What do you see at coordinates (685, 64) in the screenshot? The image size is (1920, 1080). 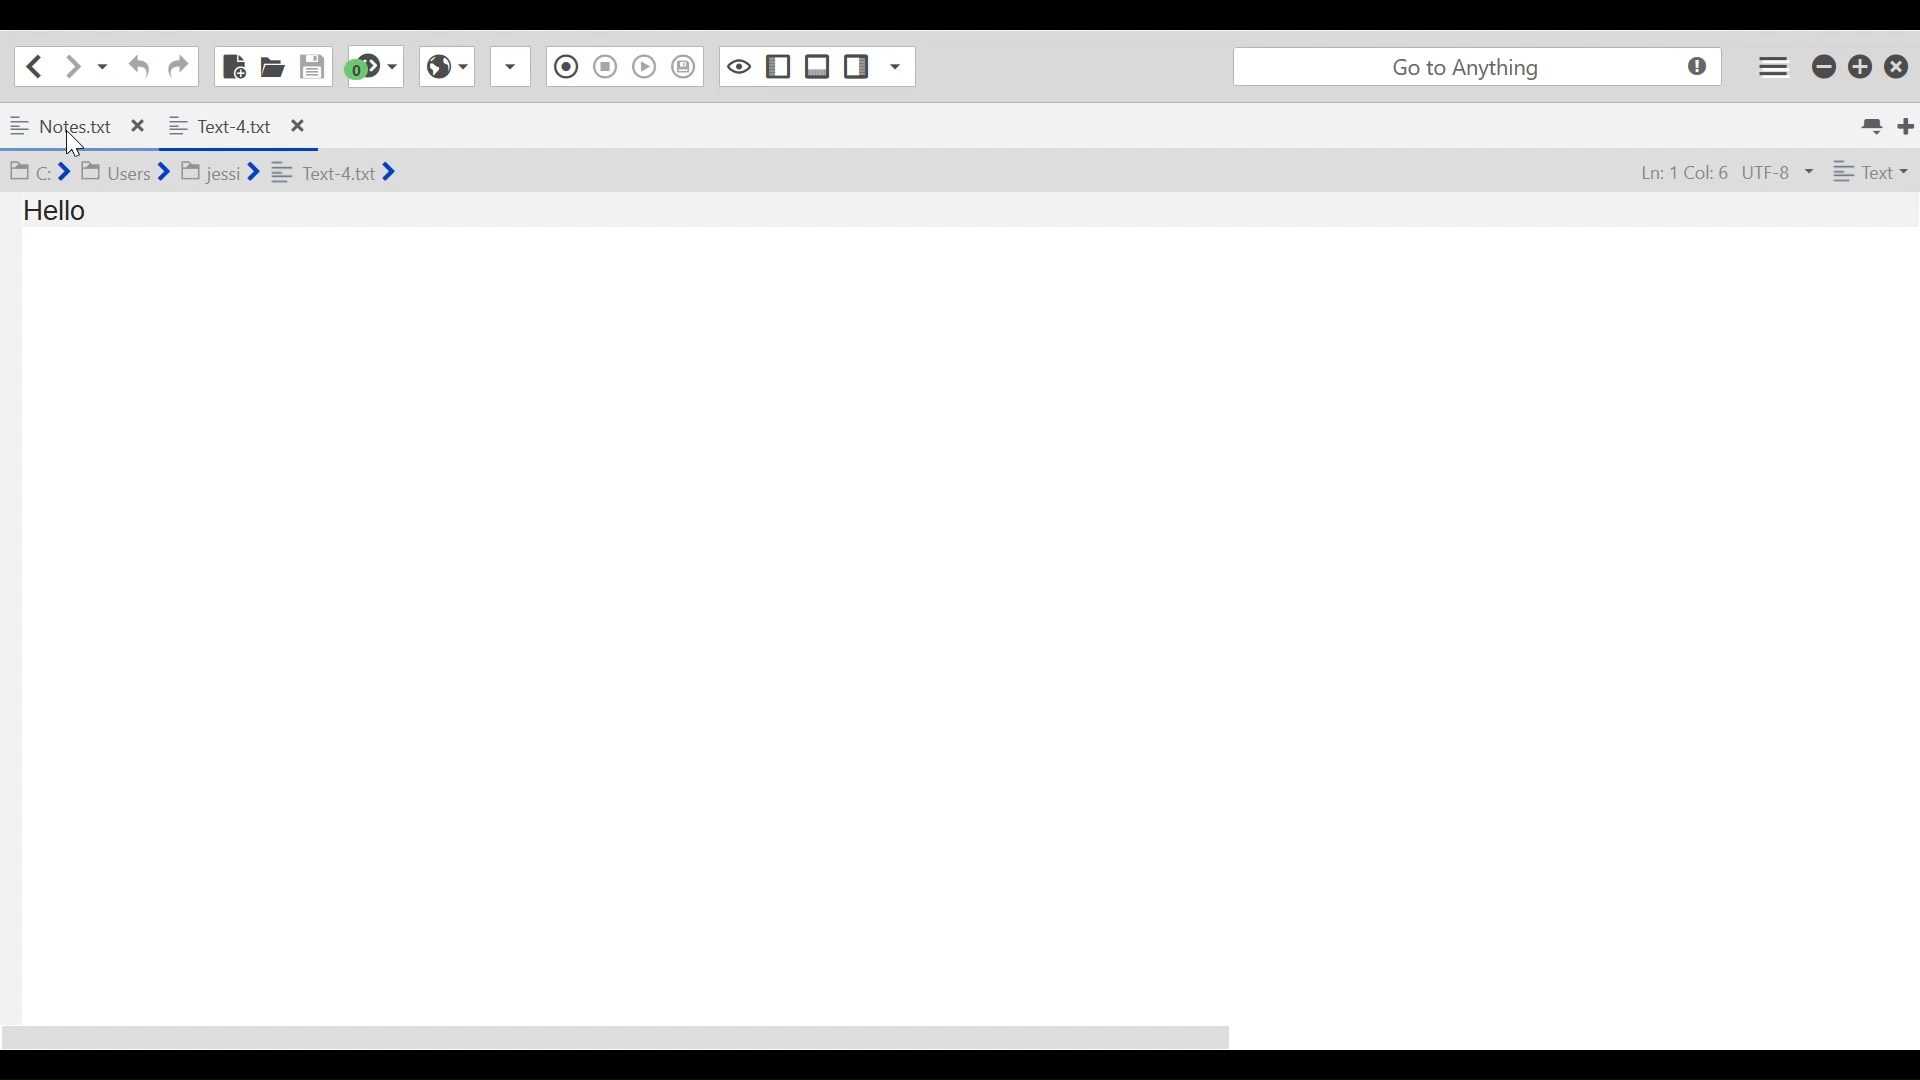 I see `Save Macro to Toolbox as Superscript` at bounding box center [685, 64].